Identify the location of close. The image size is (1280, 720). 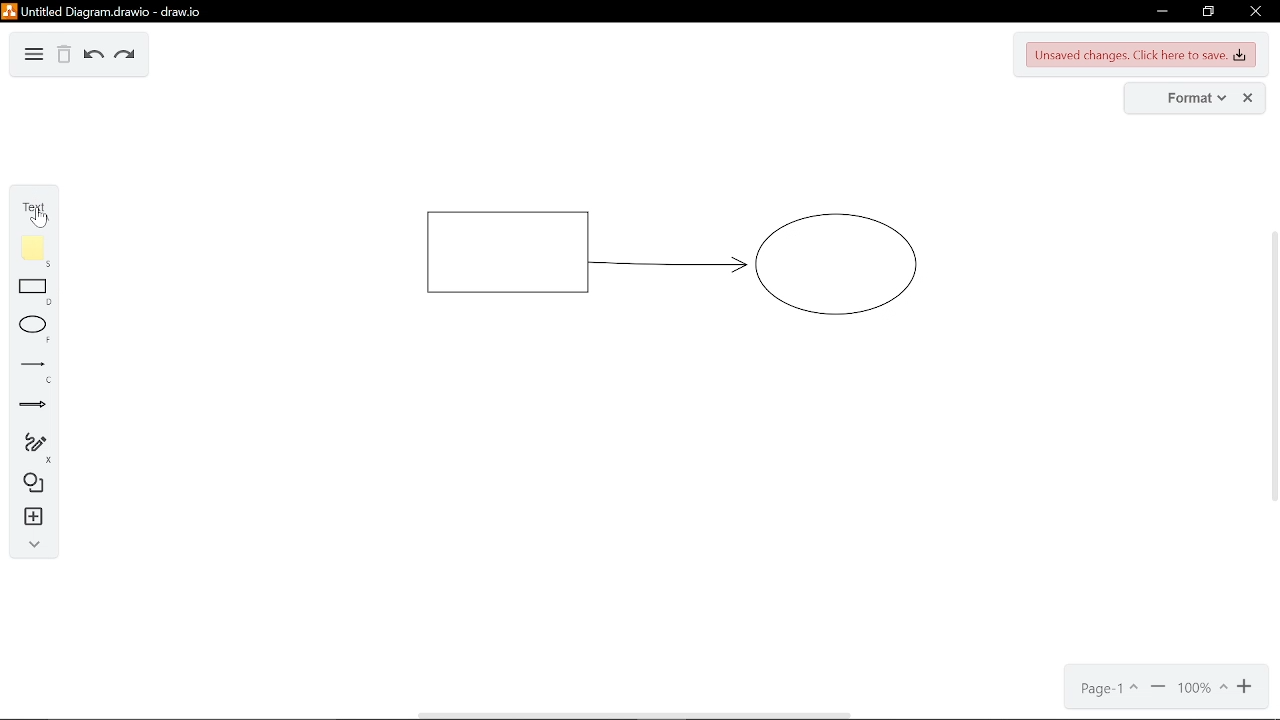
(1246, 98).